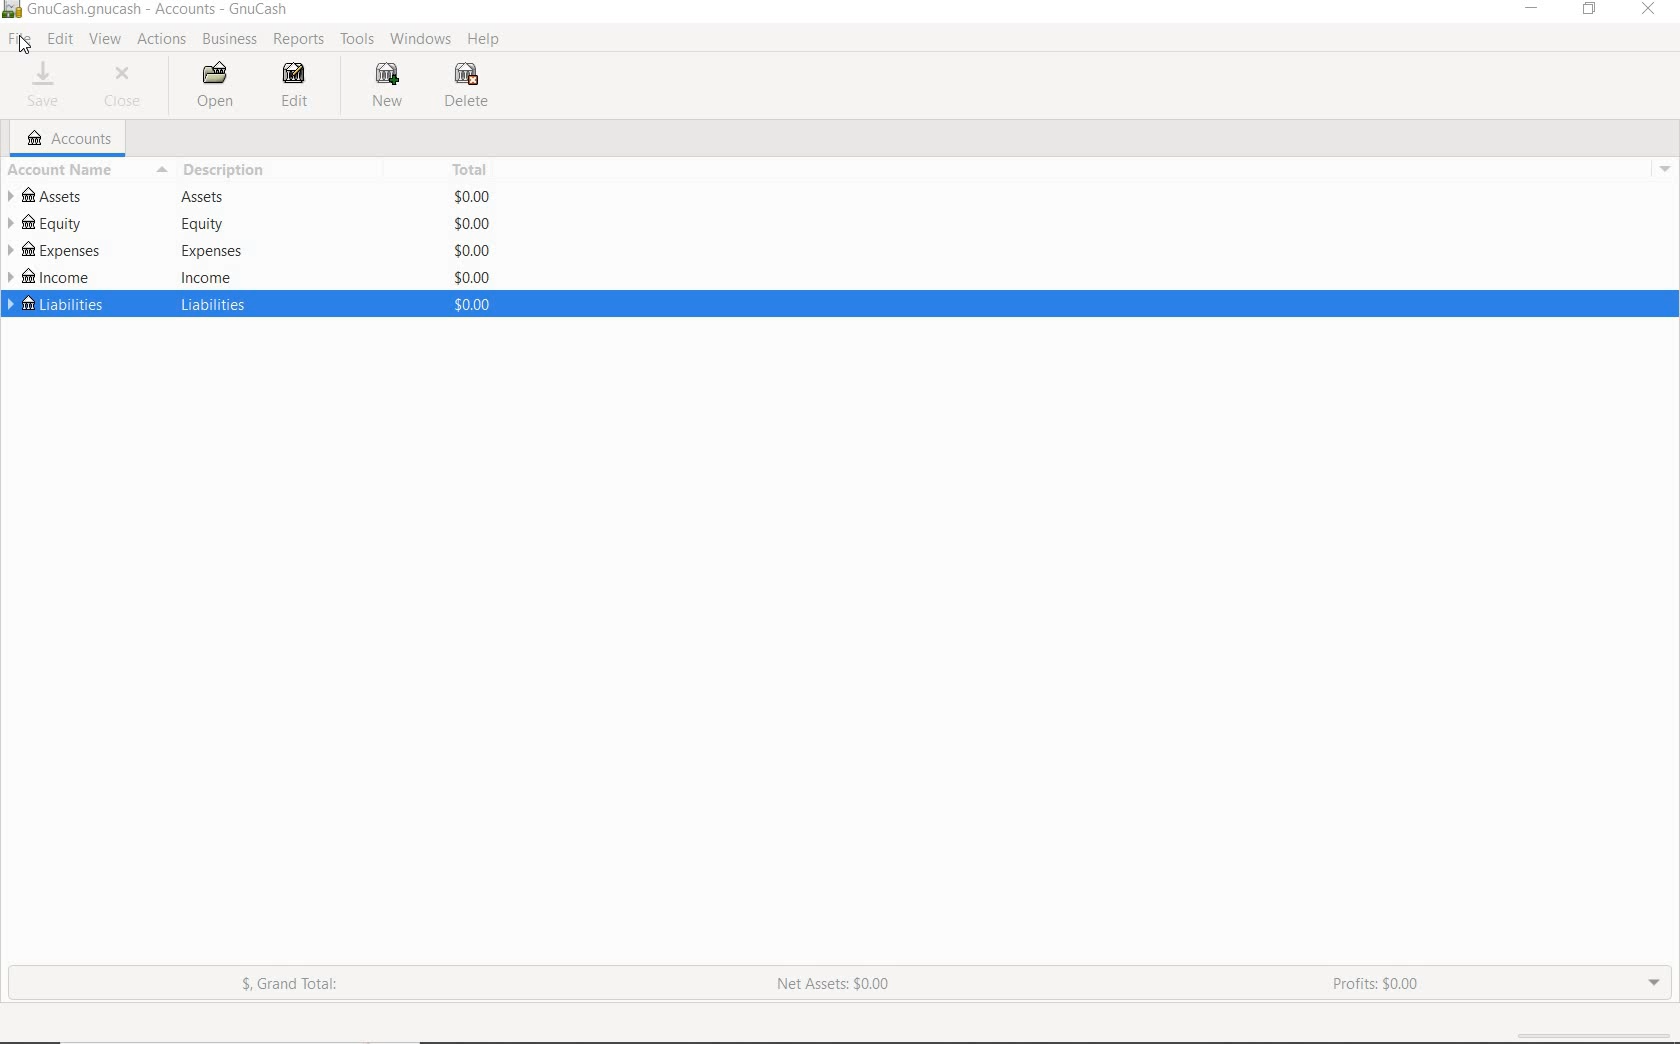 The image size is (1680, 1044). What do you see at coordinates (474, 224) in the screenshot?
I see `$0.00` at bounding box center [474, 224].